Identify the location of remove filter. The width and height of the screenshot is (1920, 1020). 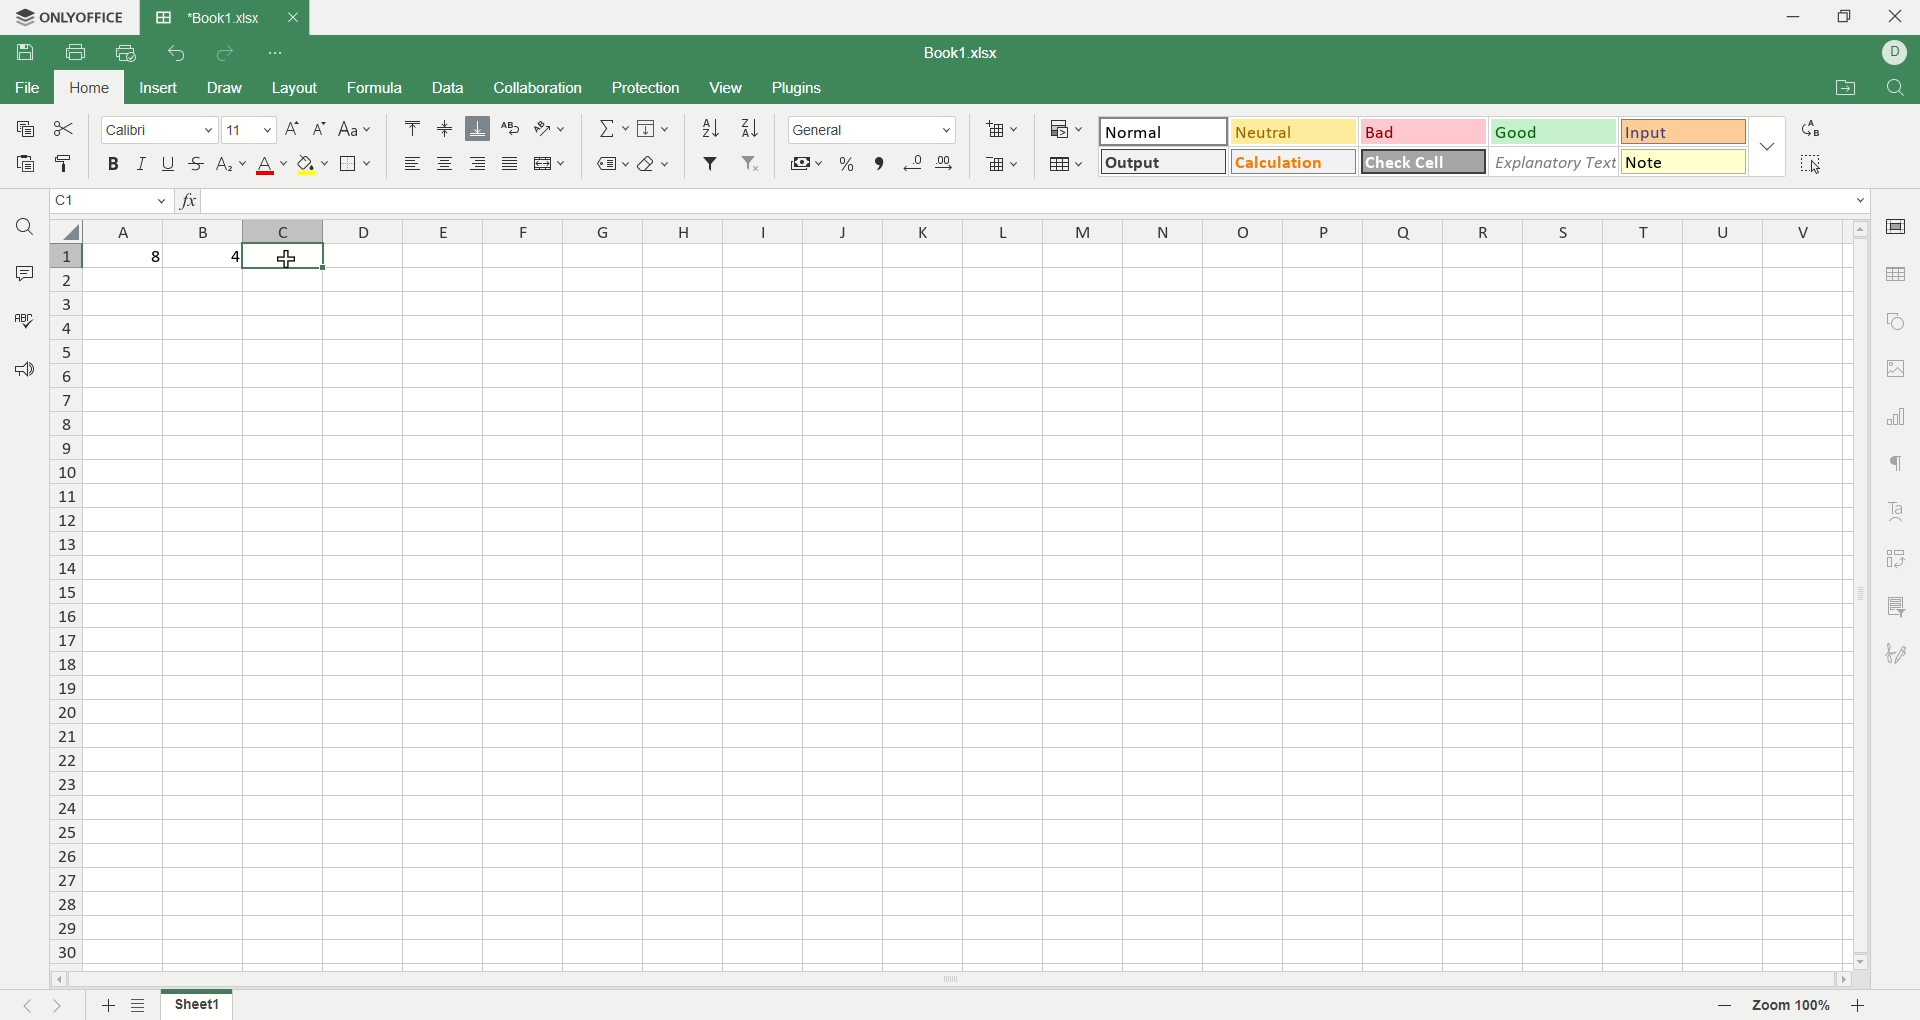
(752, 162).